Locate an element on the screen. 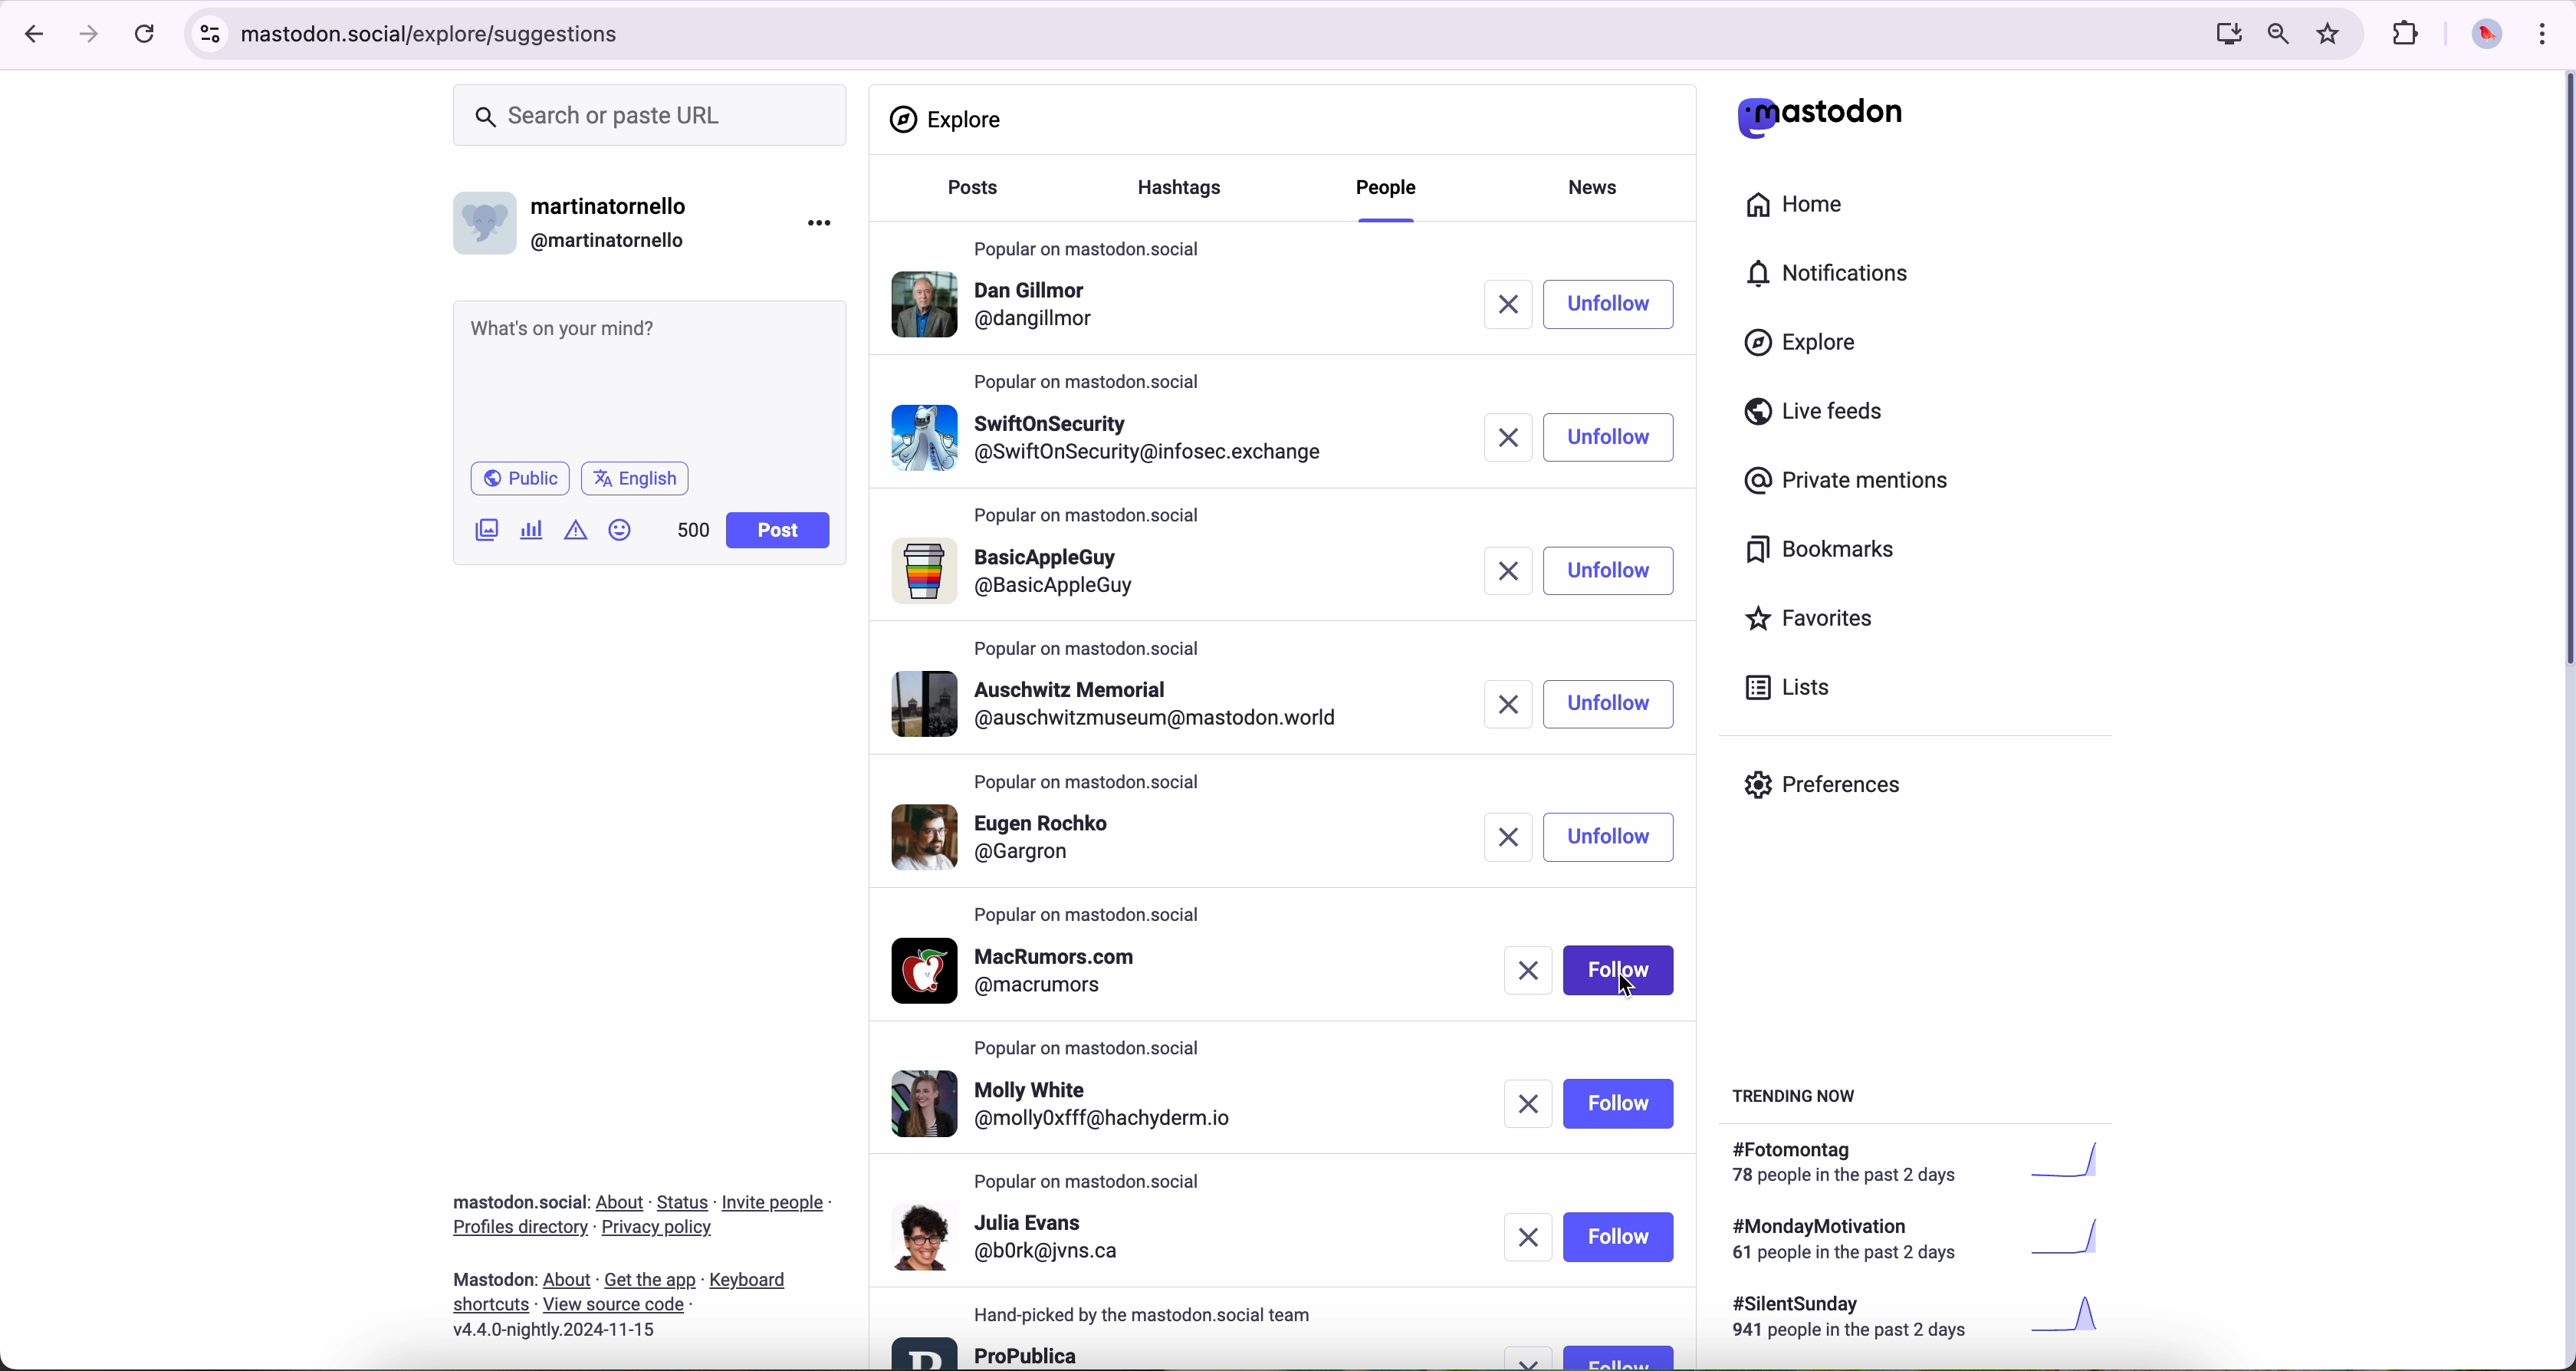 The width and height of the screenshot is (2576, 1371). popular on mastodon.social is located at coordinates (1098, 1044).